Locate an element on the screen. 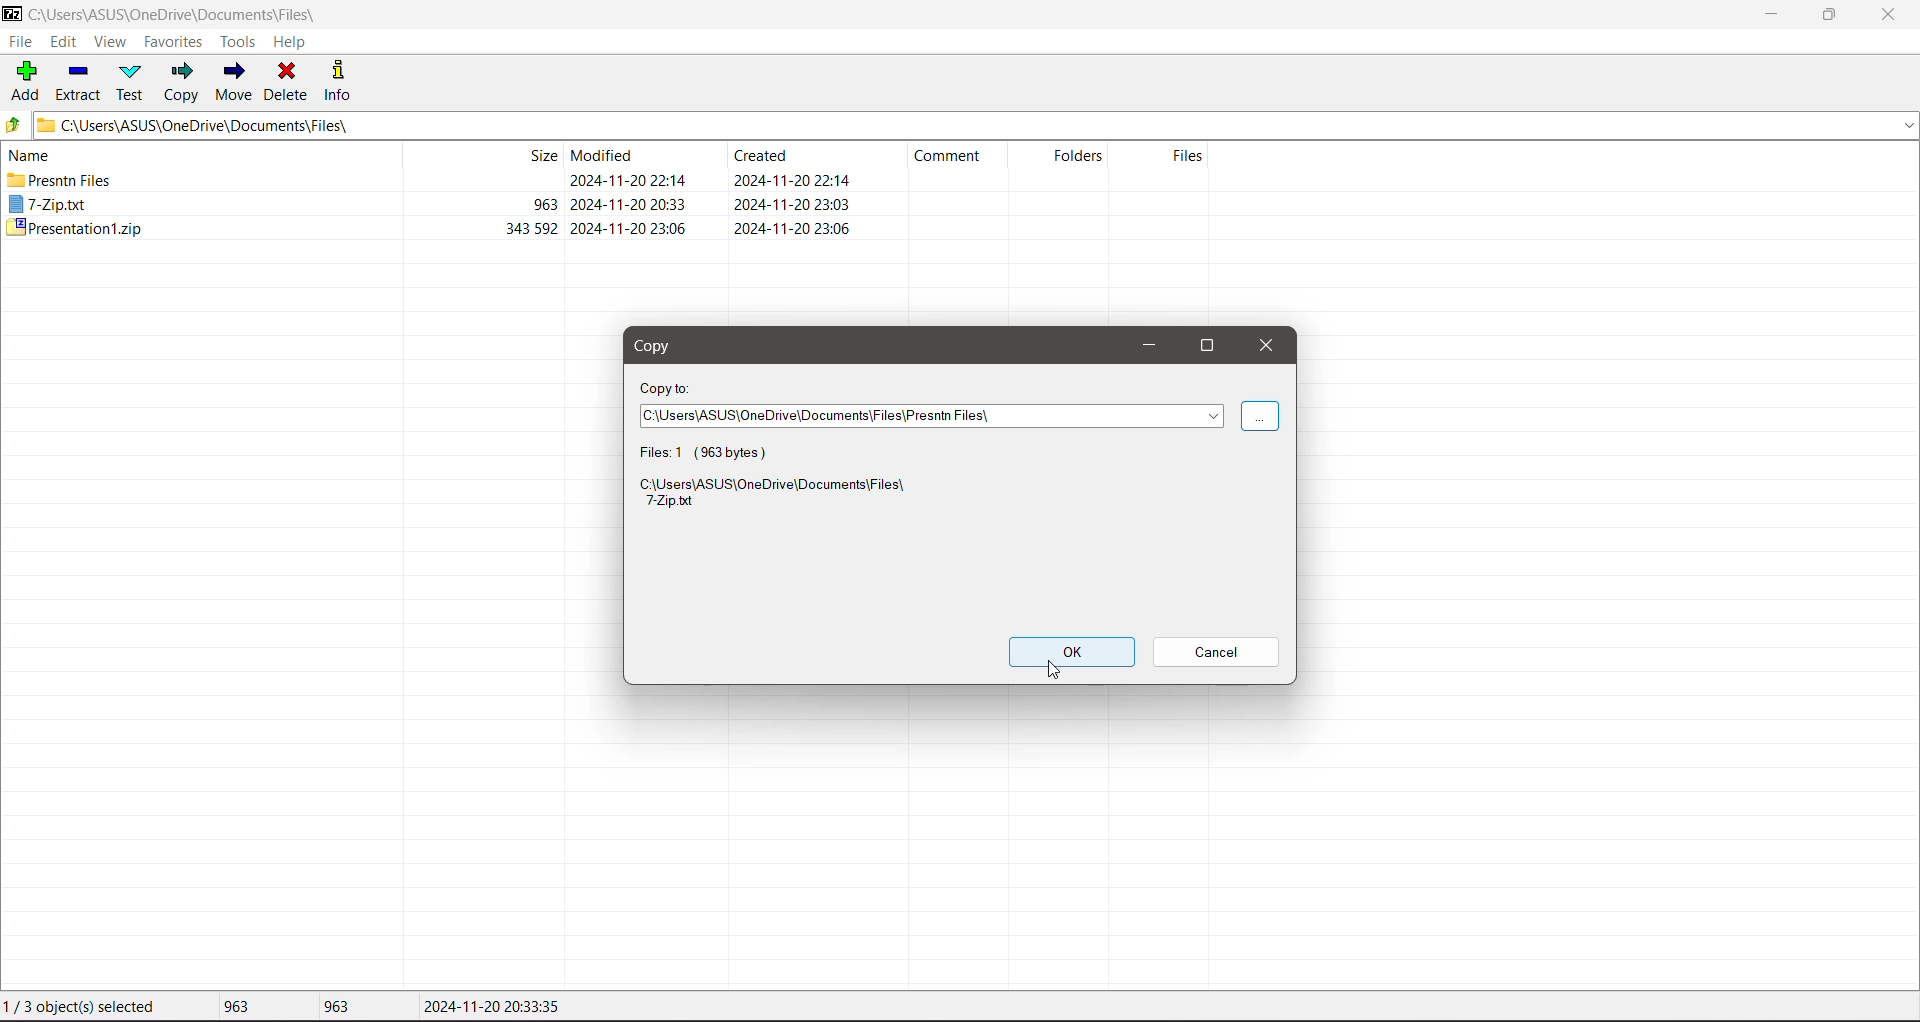  Selected Folder Location Path is located at coordinates (931, 417).